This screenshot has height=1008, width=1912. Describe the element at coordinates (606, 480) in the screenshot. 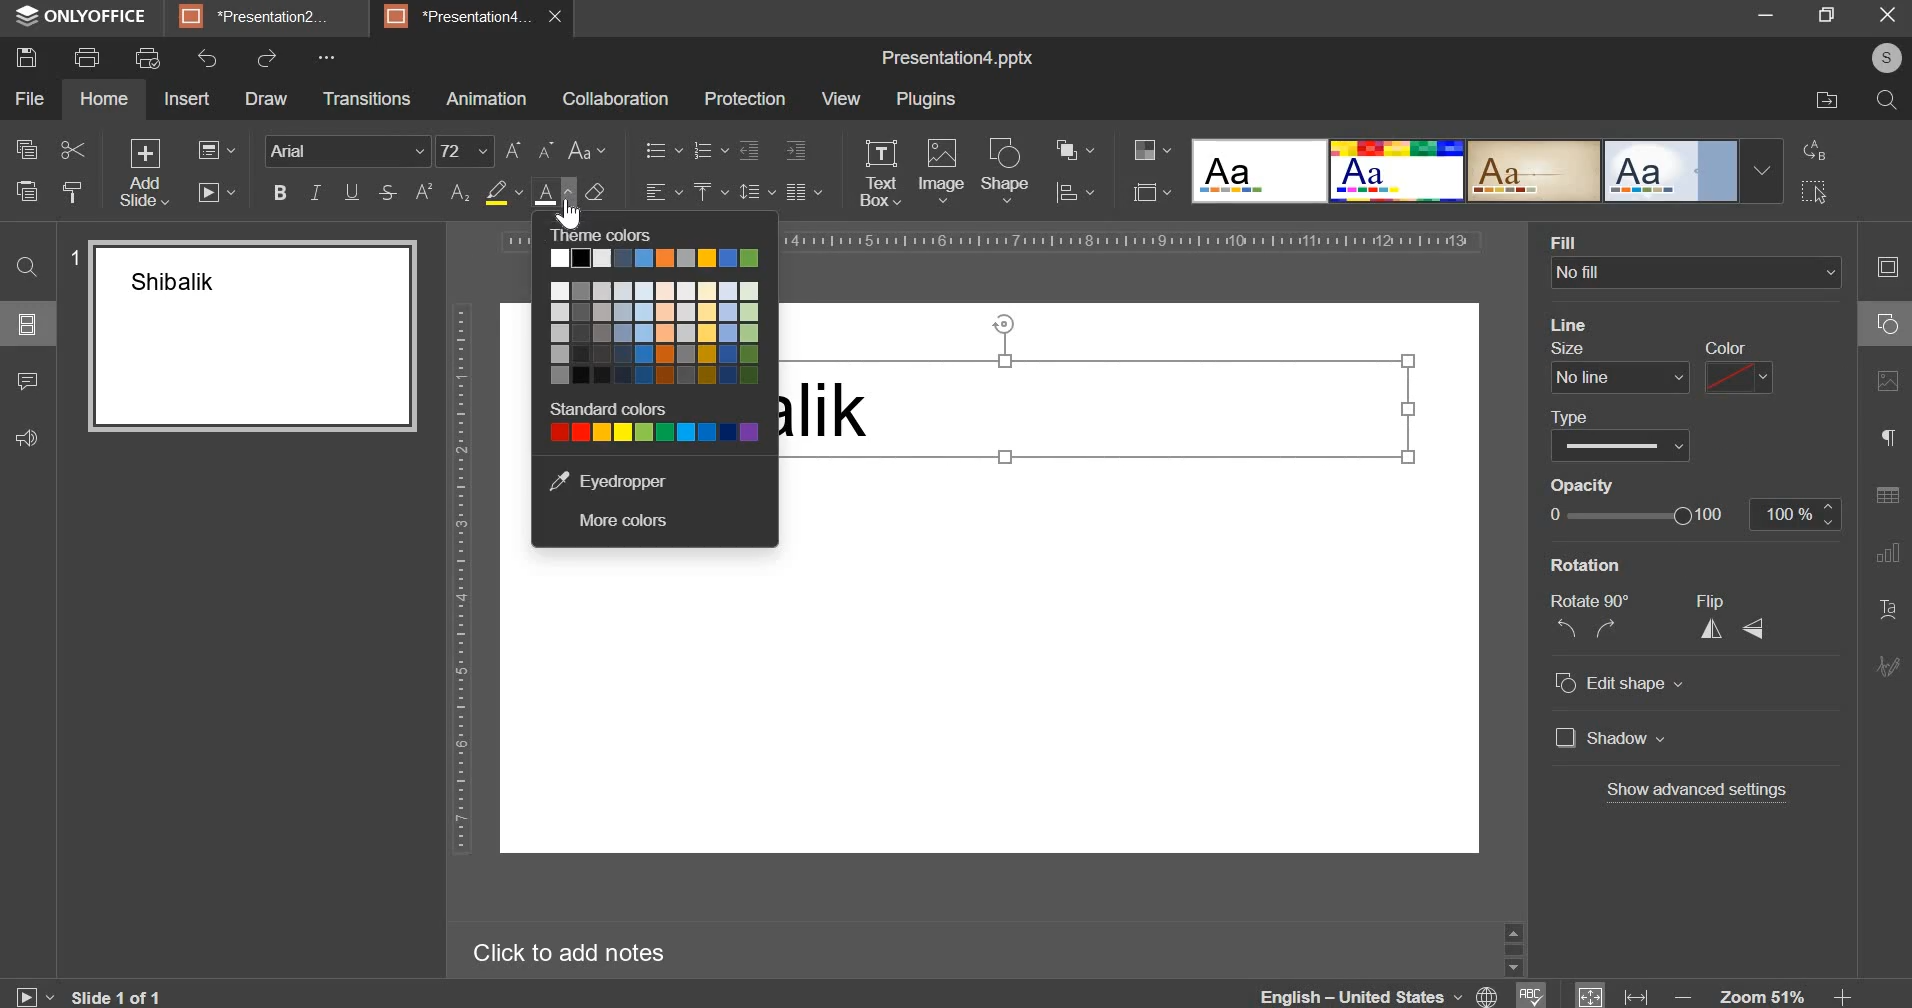

I see `eyedropper` at that location.